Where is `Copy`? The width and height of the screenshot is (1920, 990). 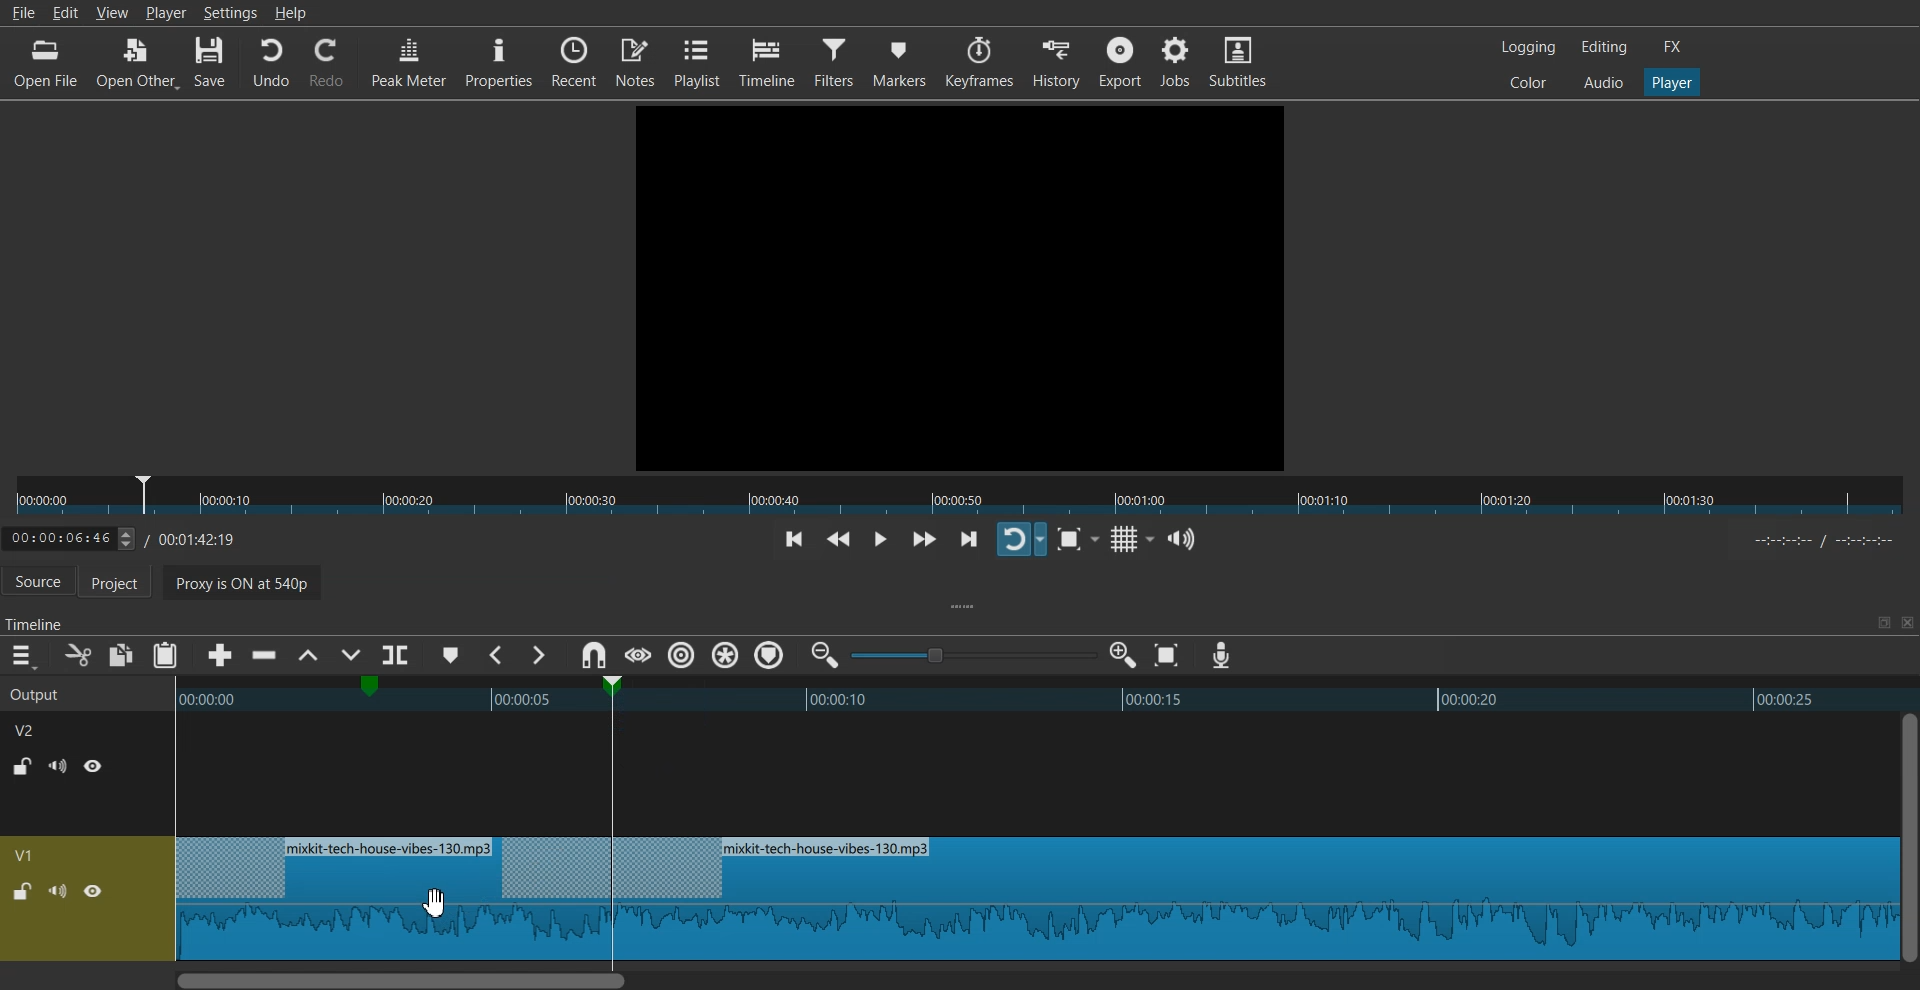 Copy is located at coordinates (122, 655).